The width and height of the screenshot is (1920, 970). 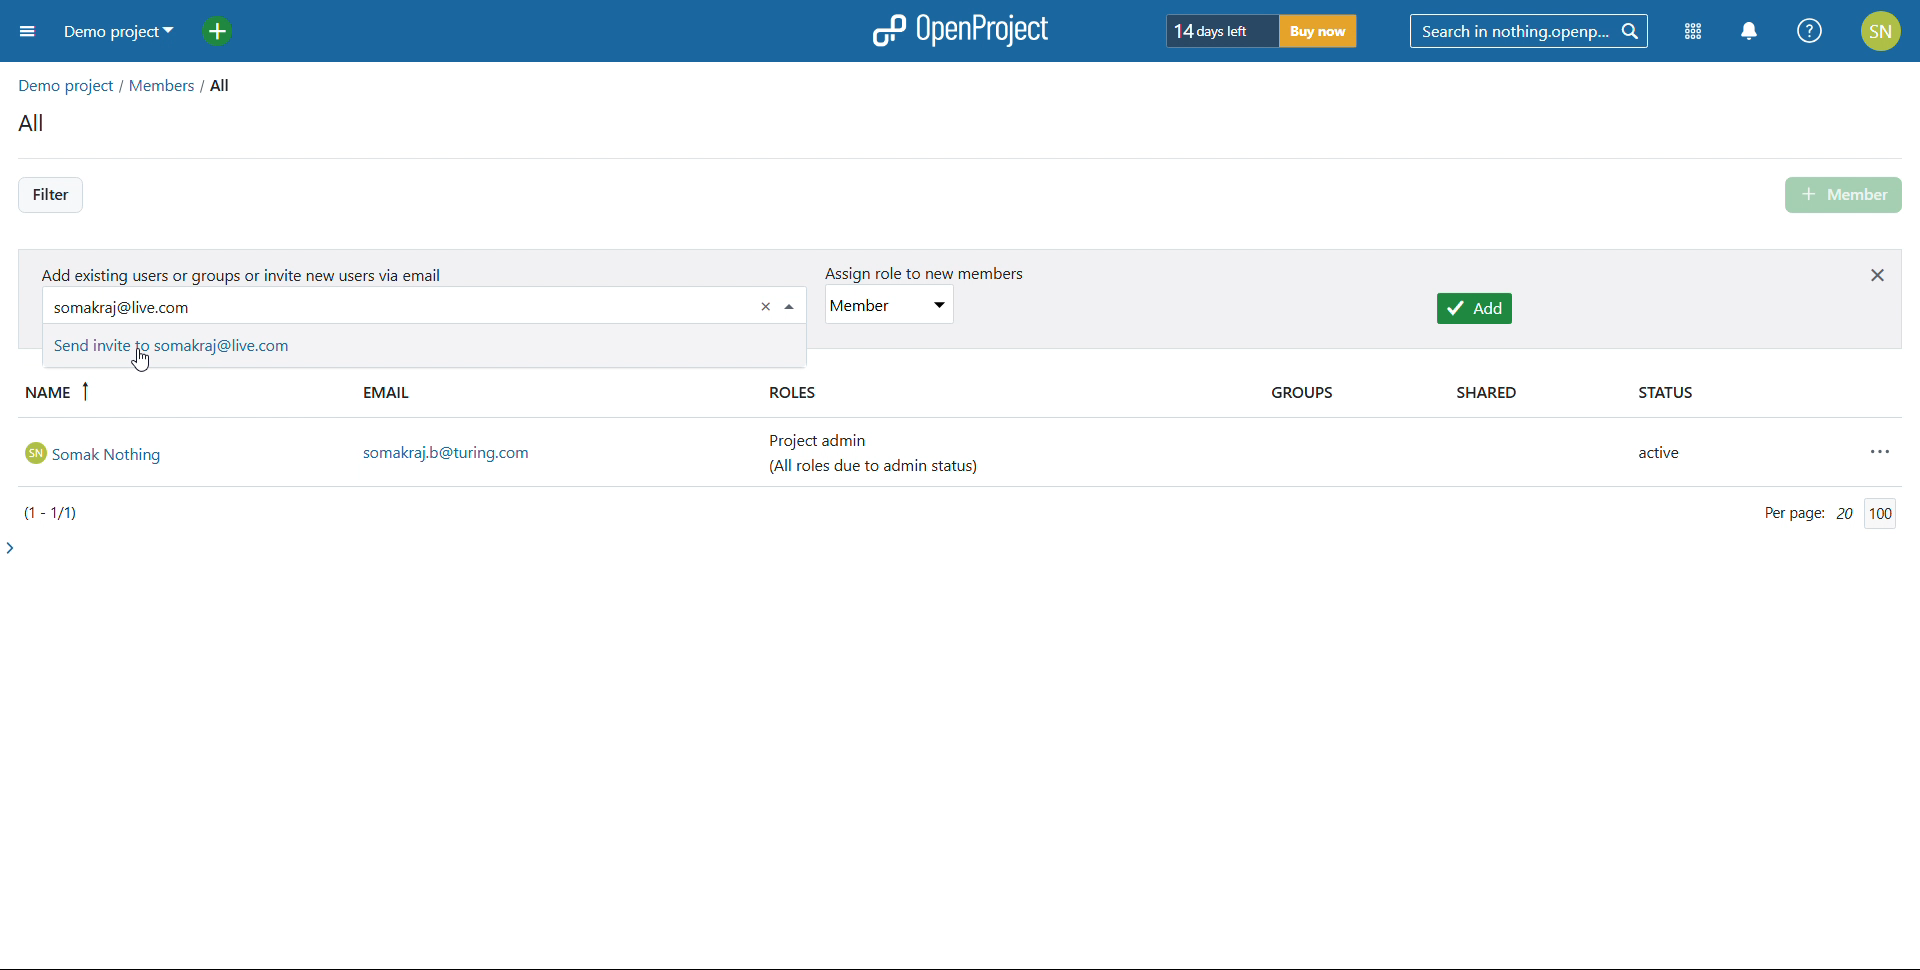 What do you see at coordinates (1692, 32) in the screenshot?
I see `module` at bounding box center [1692, 32].